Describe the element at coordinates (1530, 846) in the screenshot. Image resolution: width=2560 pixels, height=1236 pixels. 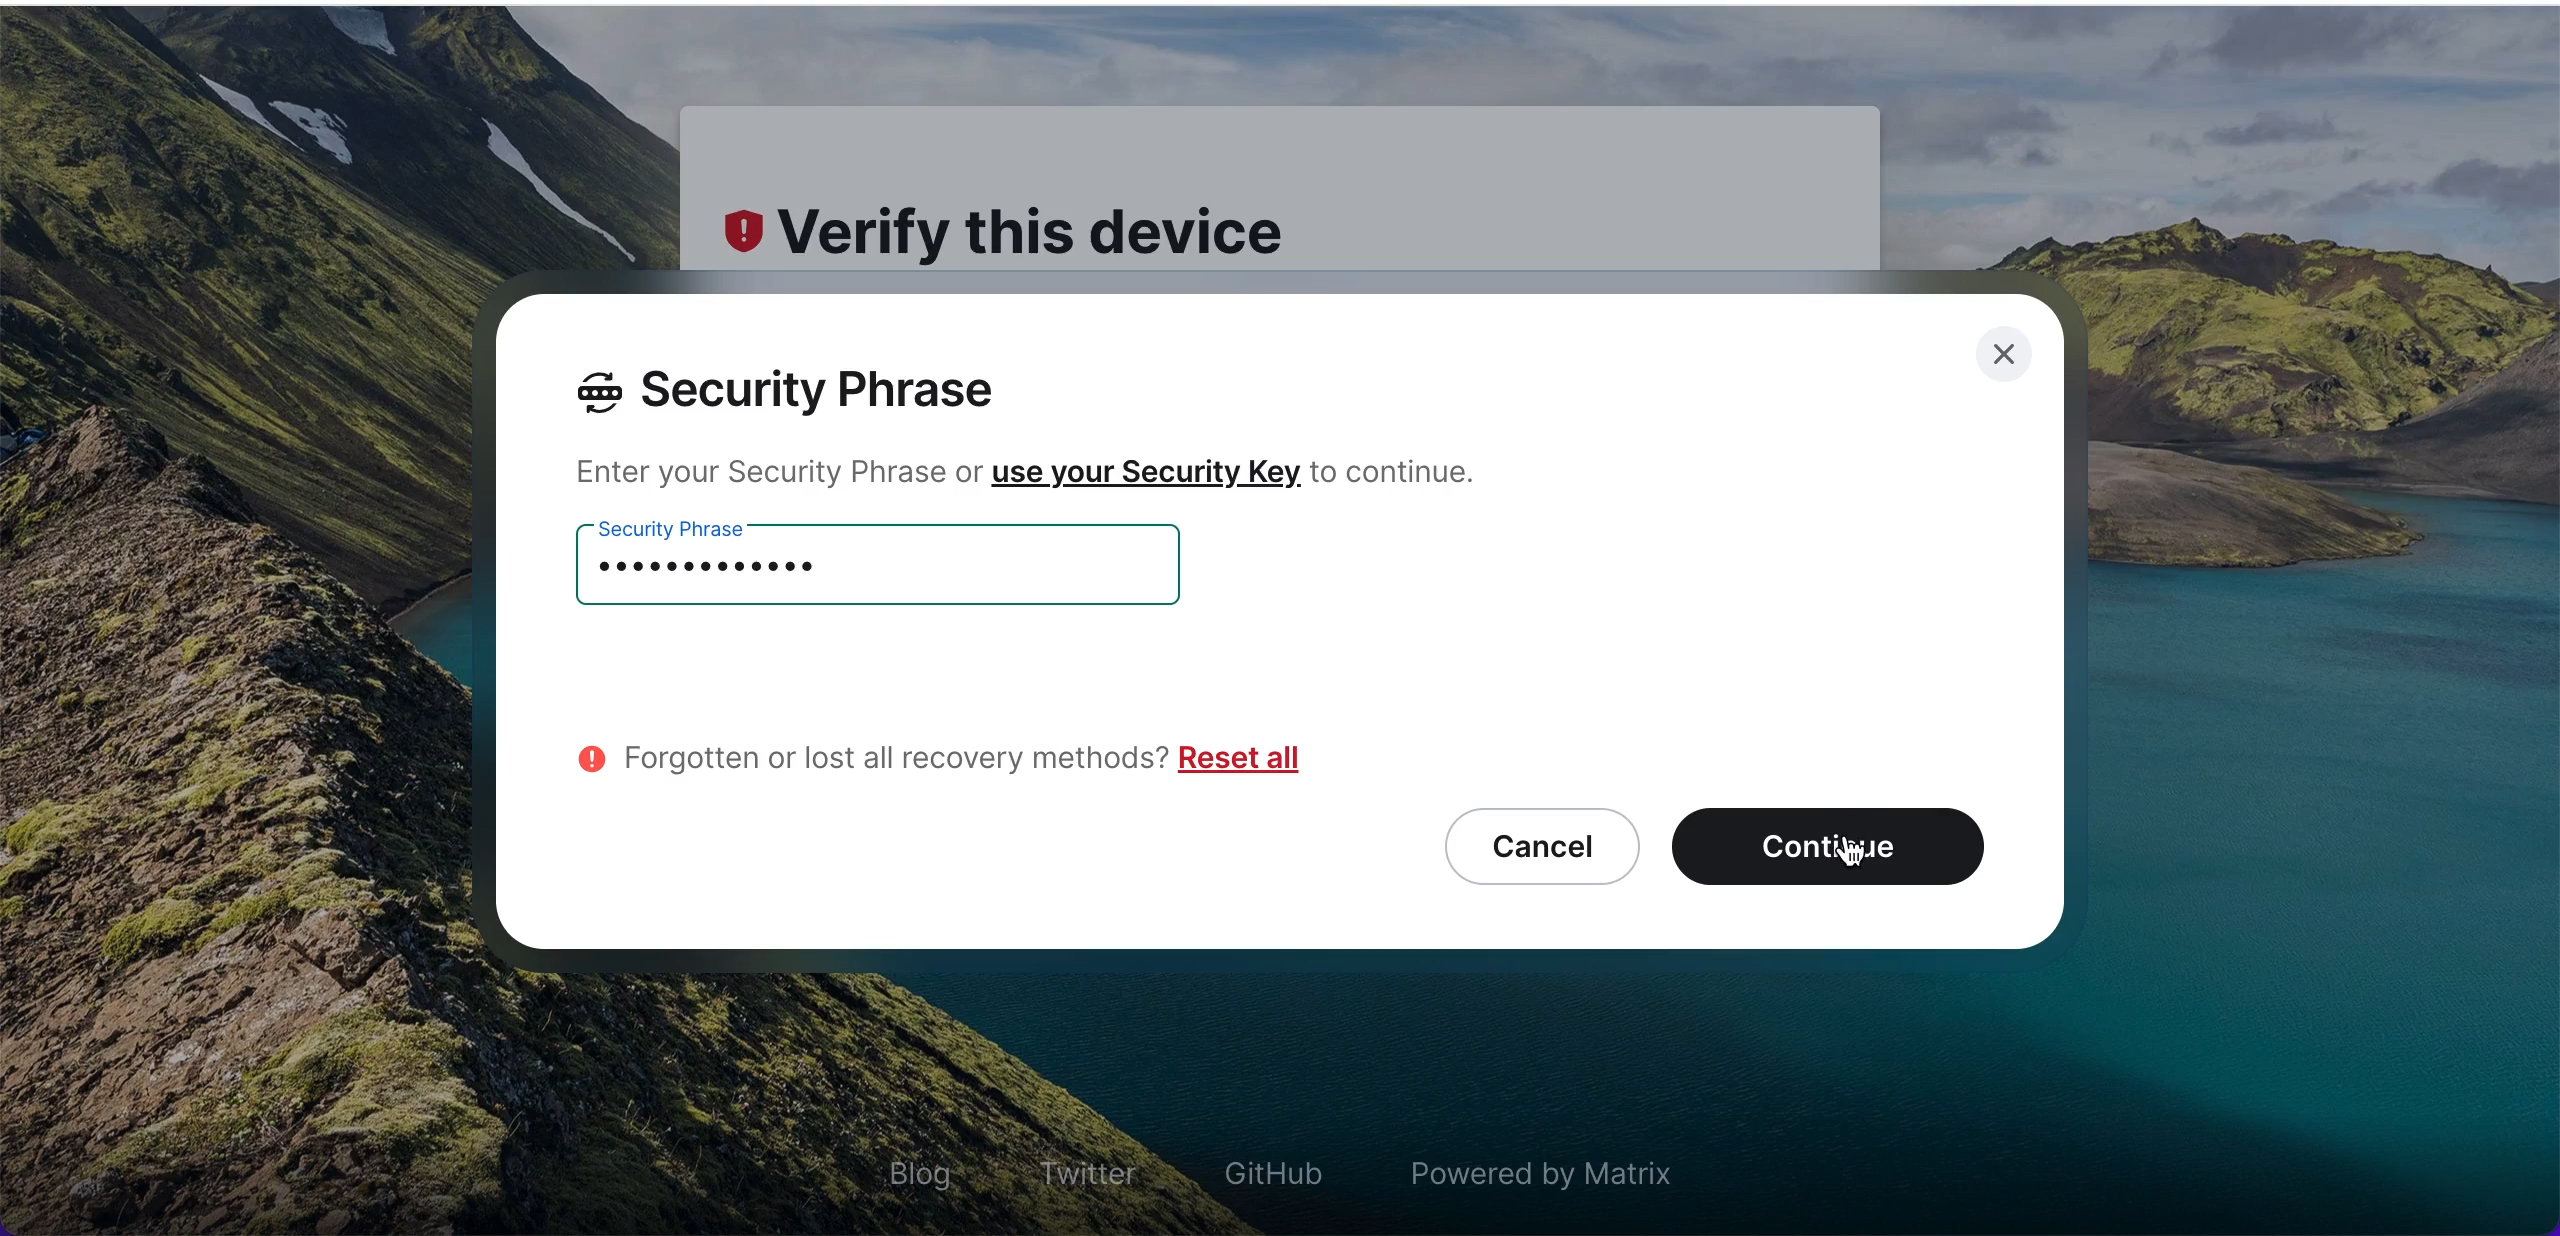
I see `cancel` at that location.